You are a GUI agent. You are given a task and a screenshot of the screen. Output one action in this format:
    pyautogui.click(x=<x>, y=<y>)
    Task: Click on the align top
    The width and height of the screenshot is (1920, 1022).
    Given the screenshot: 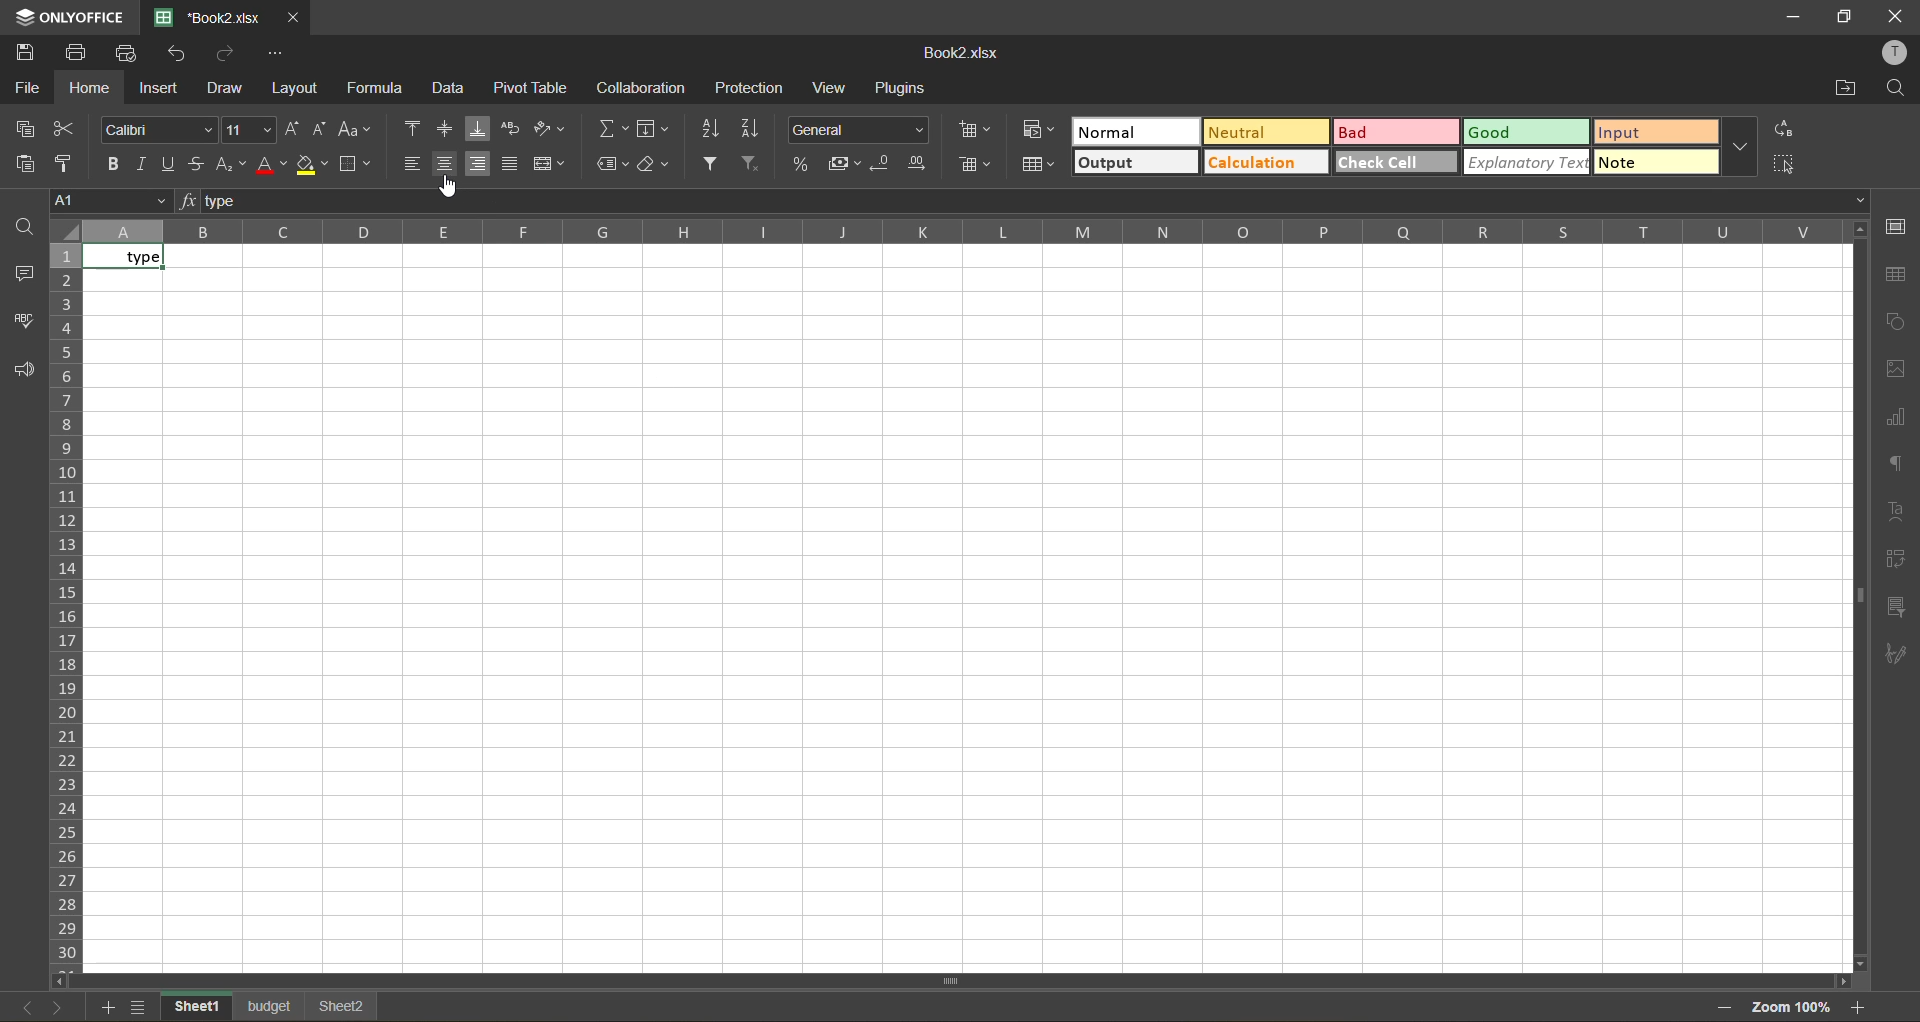 What is the action you would take?
    pyautogui.click(x=413, y=126)
    